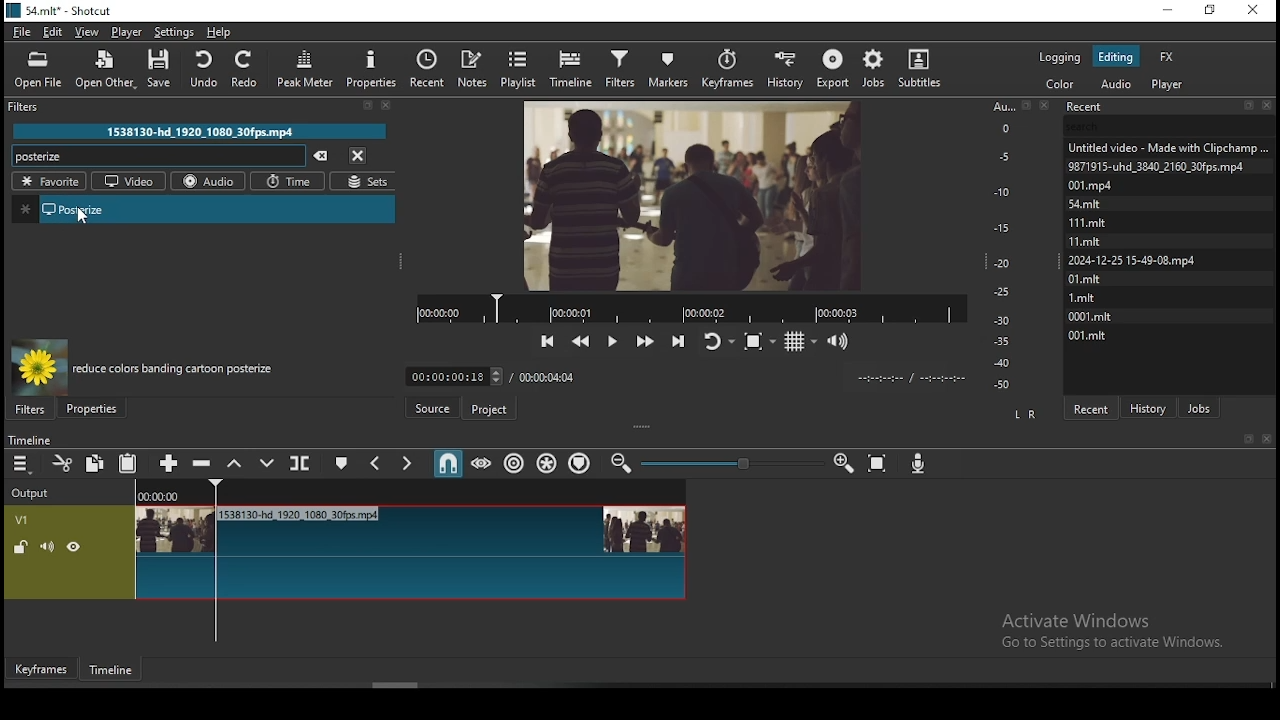  I want to click on save, so click(163, 69).